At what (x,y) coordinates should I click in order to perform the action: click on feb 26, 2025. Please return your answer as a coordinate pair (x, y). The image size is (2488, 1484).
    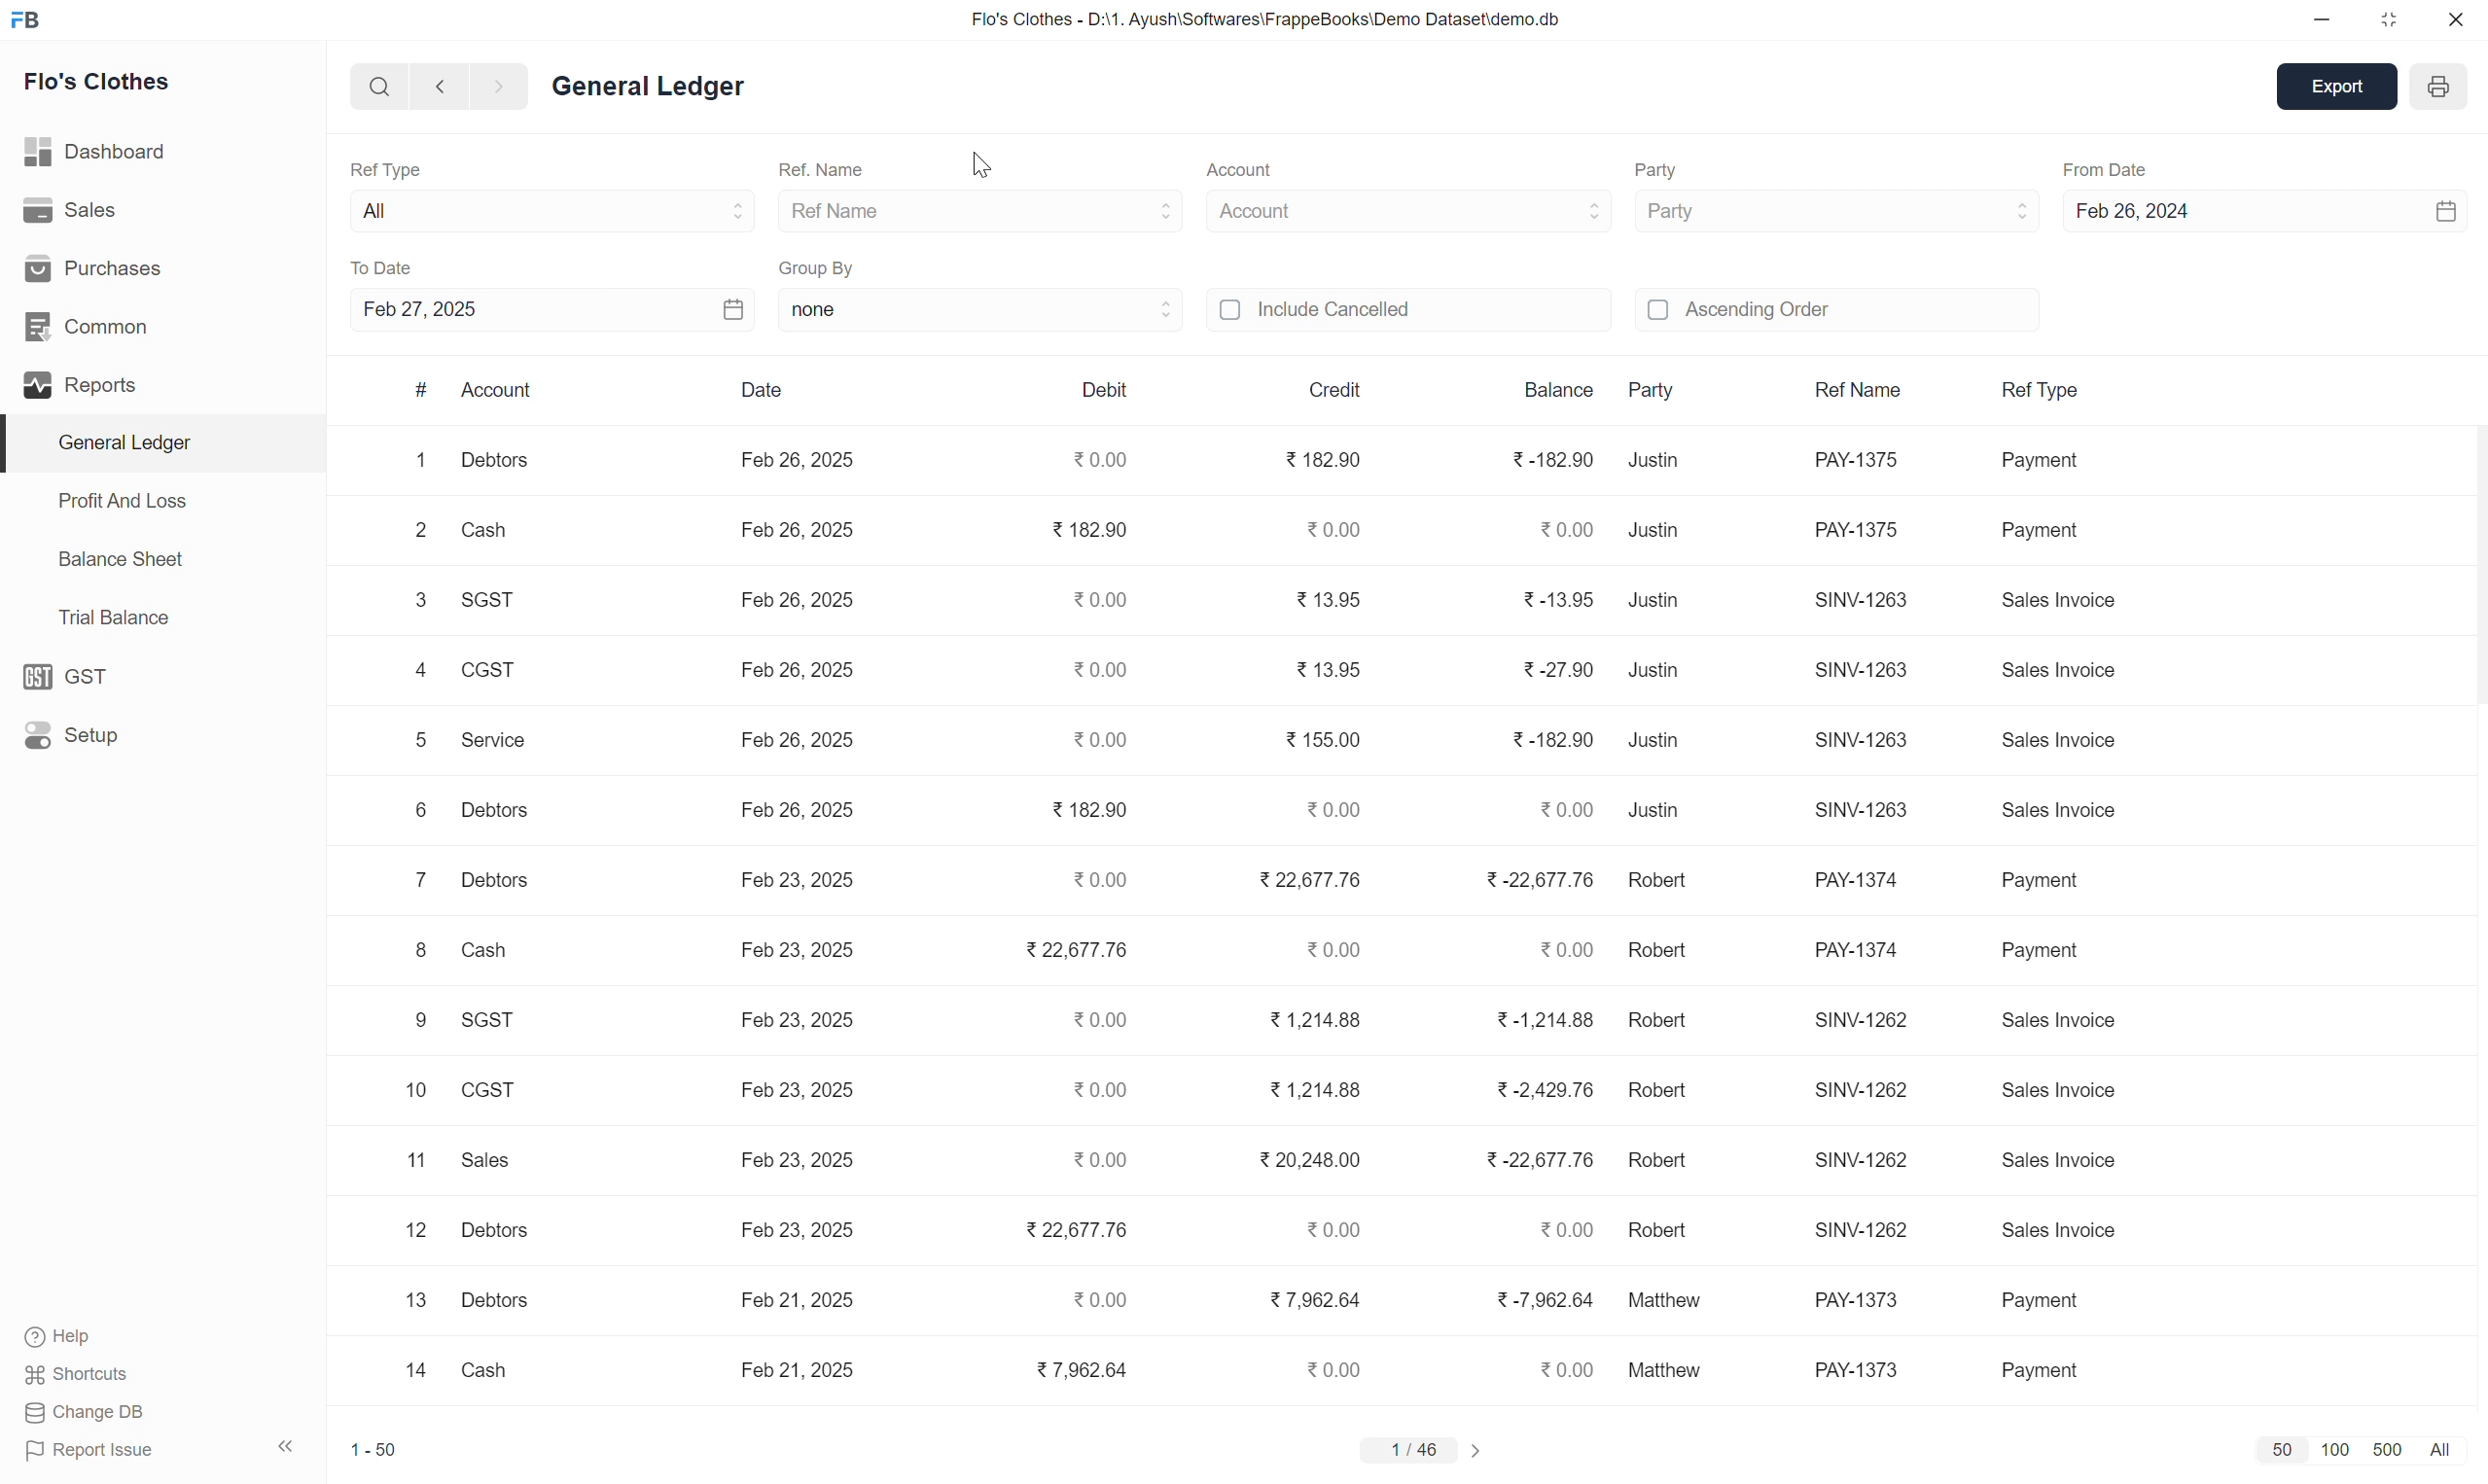
    Looking at the image, I should click on (798, 743).